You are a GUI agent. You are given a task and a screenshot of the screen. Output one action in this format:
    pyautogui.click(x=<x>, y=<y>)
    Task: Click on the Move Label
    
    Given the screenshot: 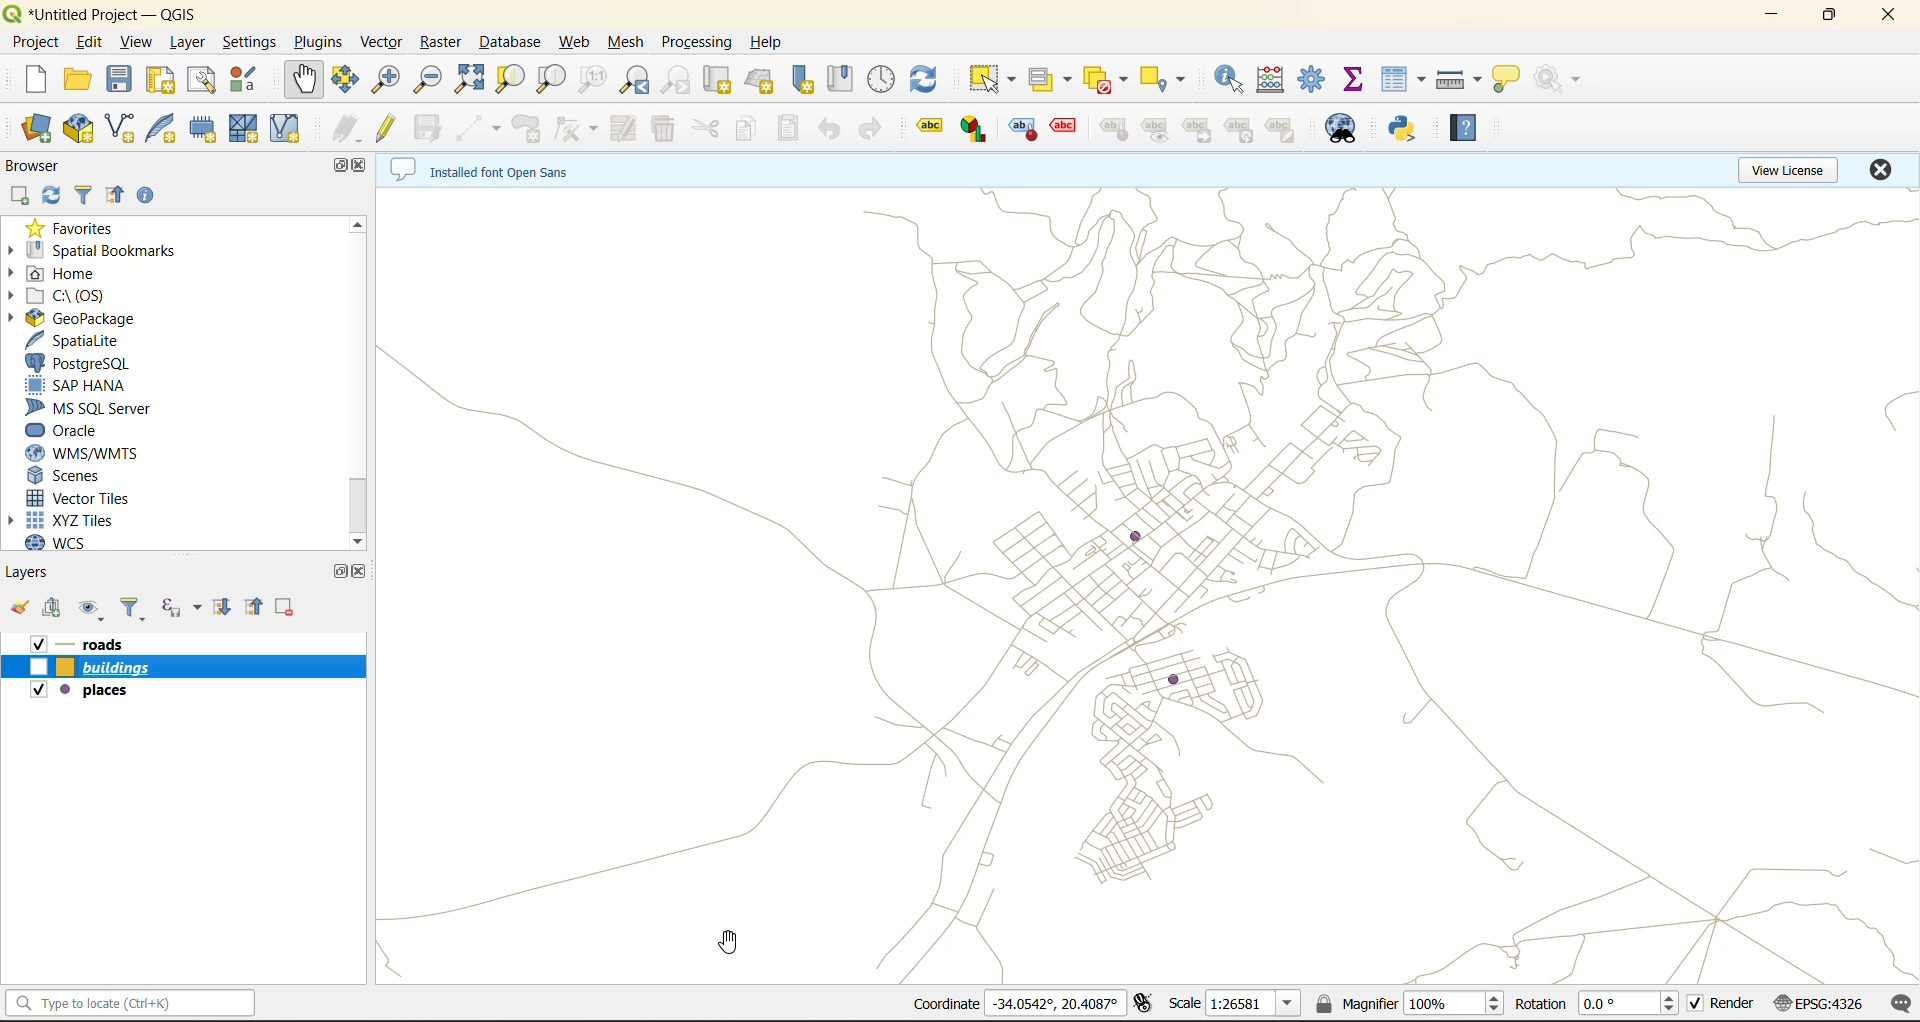 What is the action you would take?
    pyautogui.click(x=1193, y=129)
    